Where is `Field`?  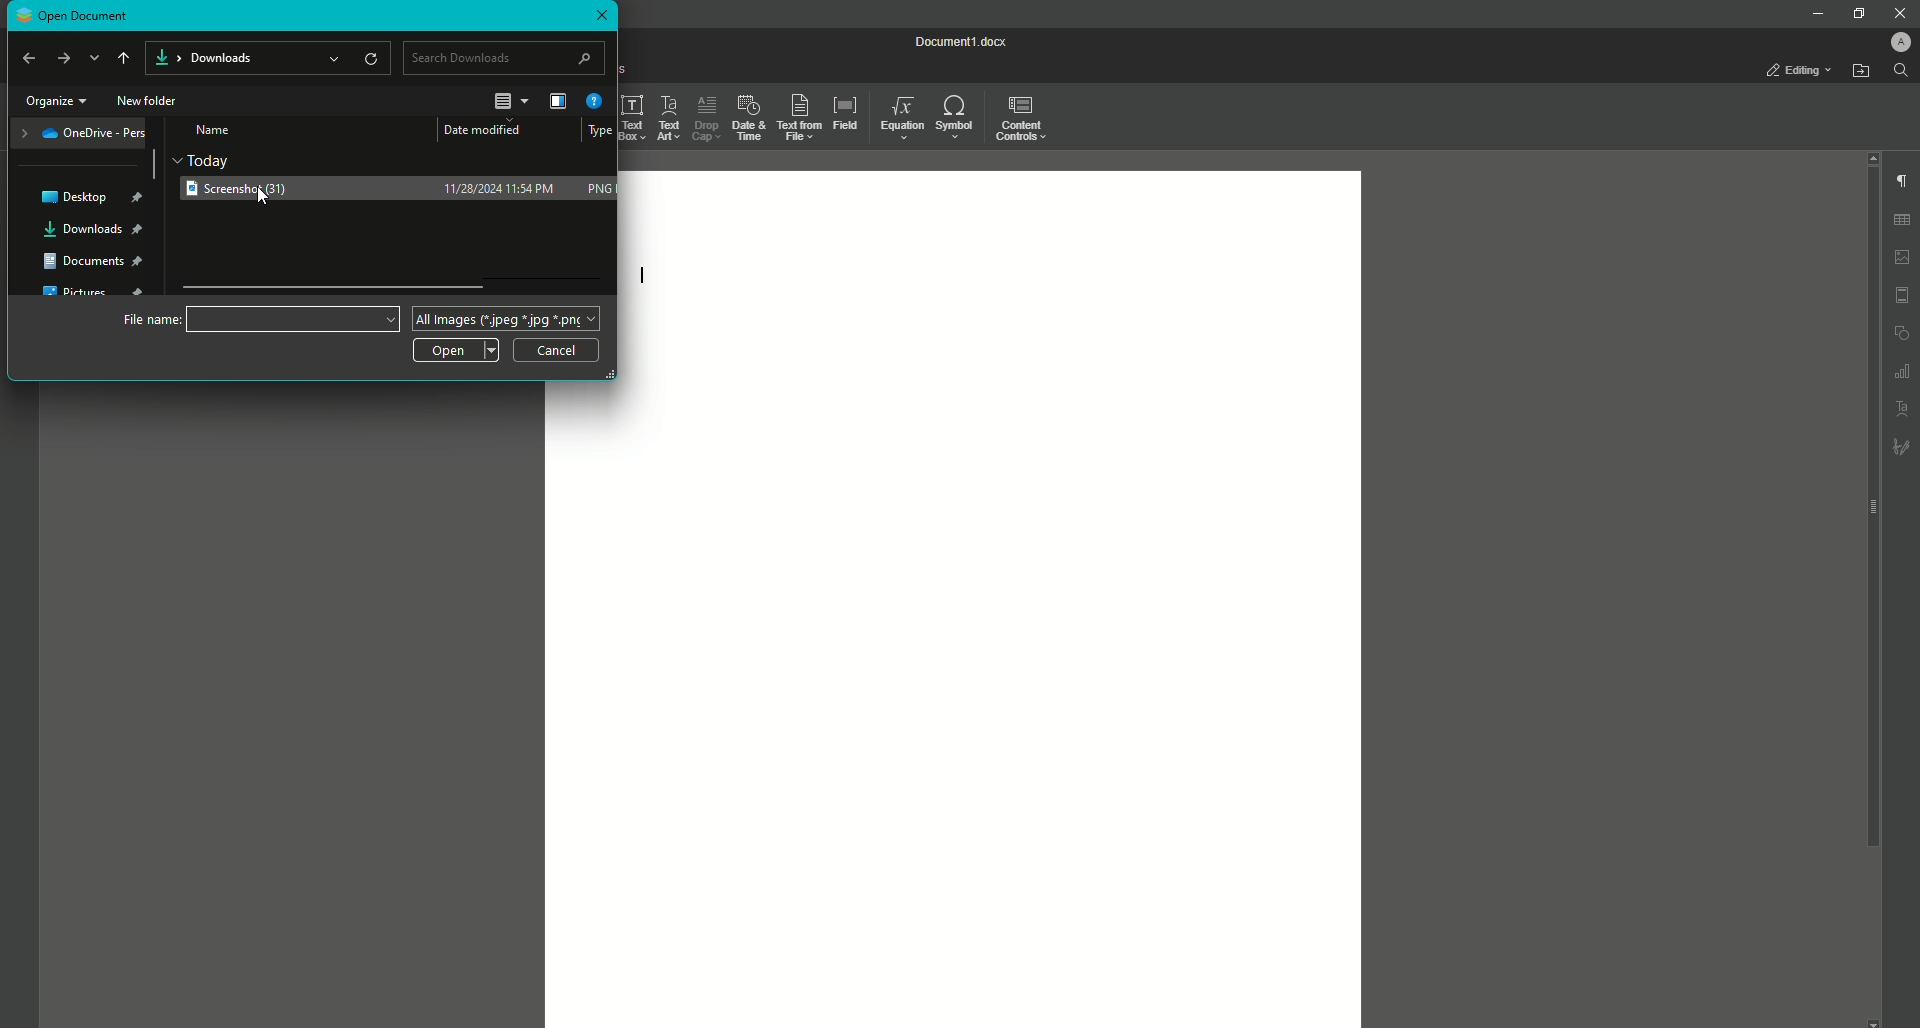 Field is located at coordinates (847, 118).